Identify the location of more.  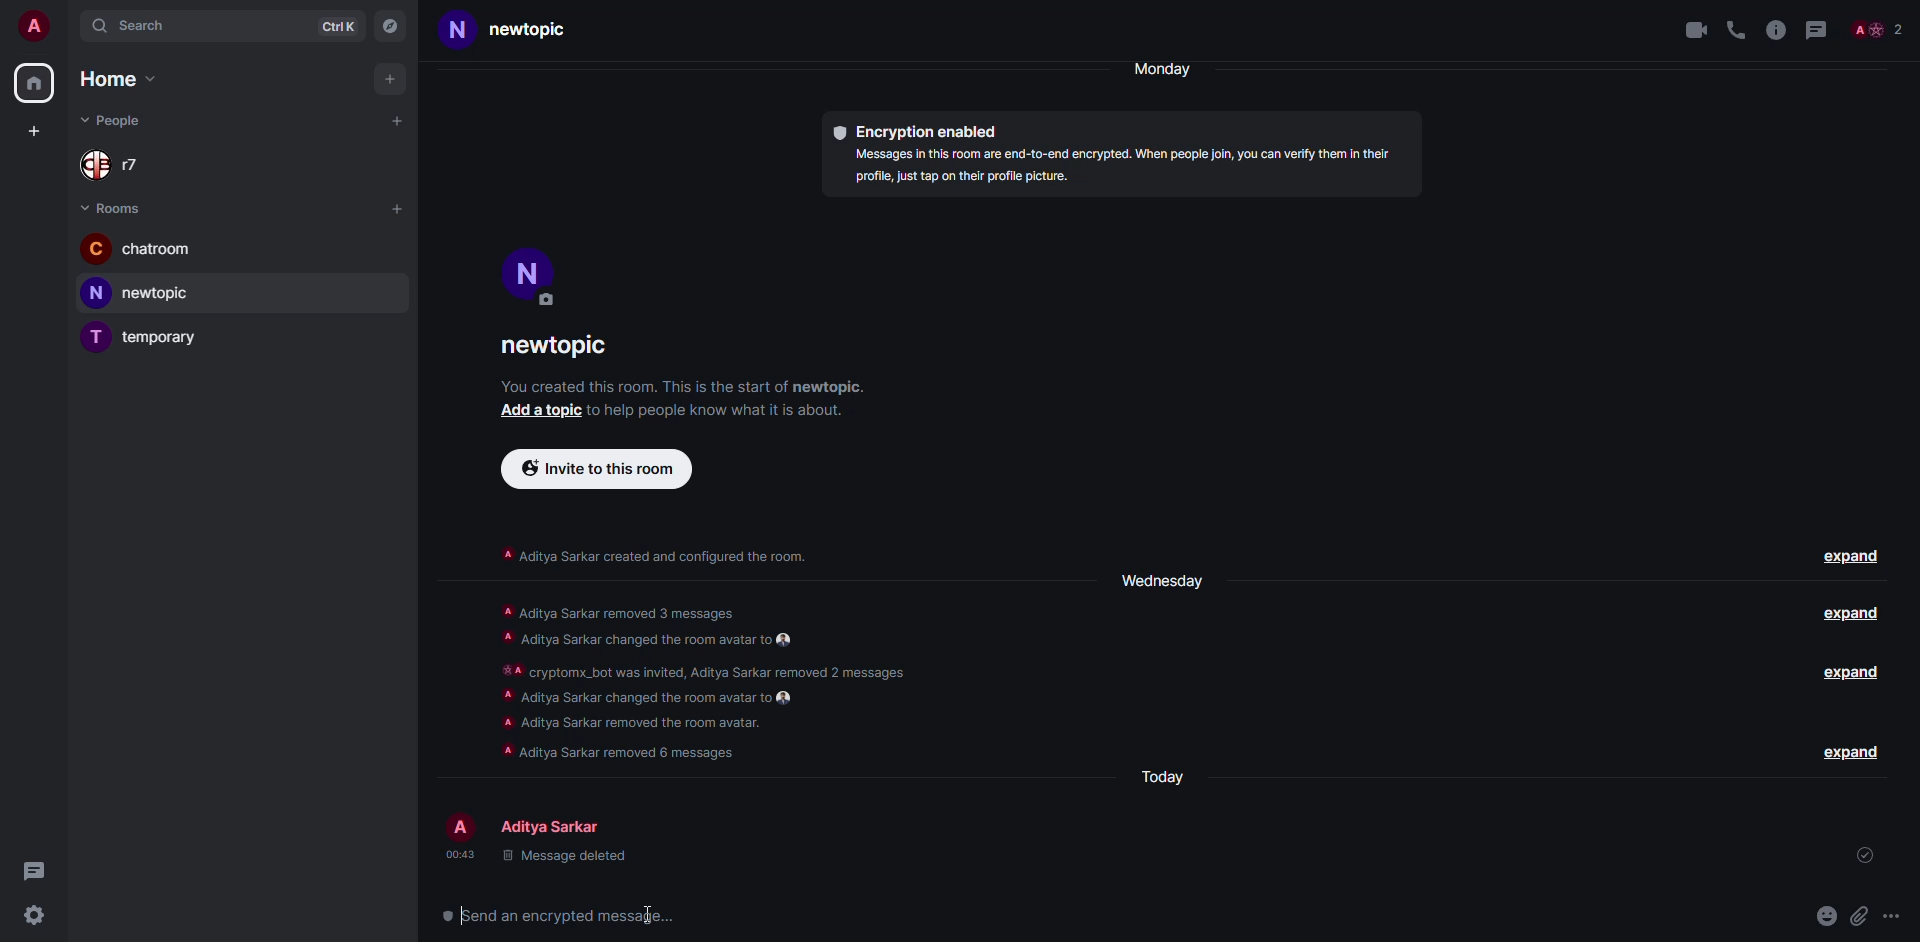
(1892, 916).